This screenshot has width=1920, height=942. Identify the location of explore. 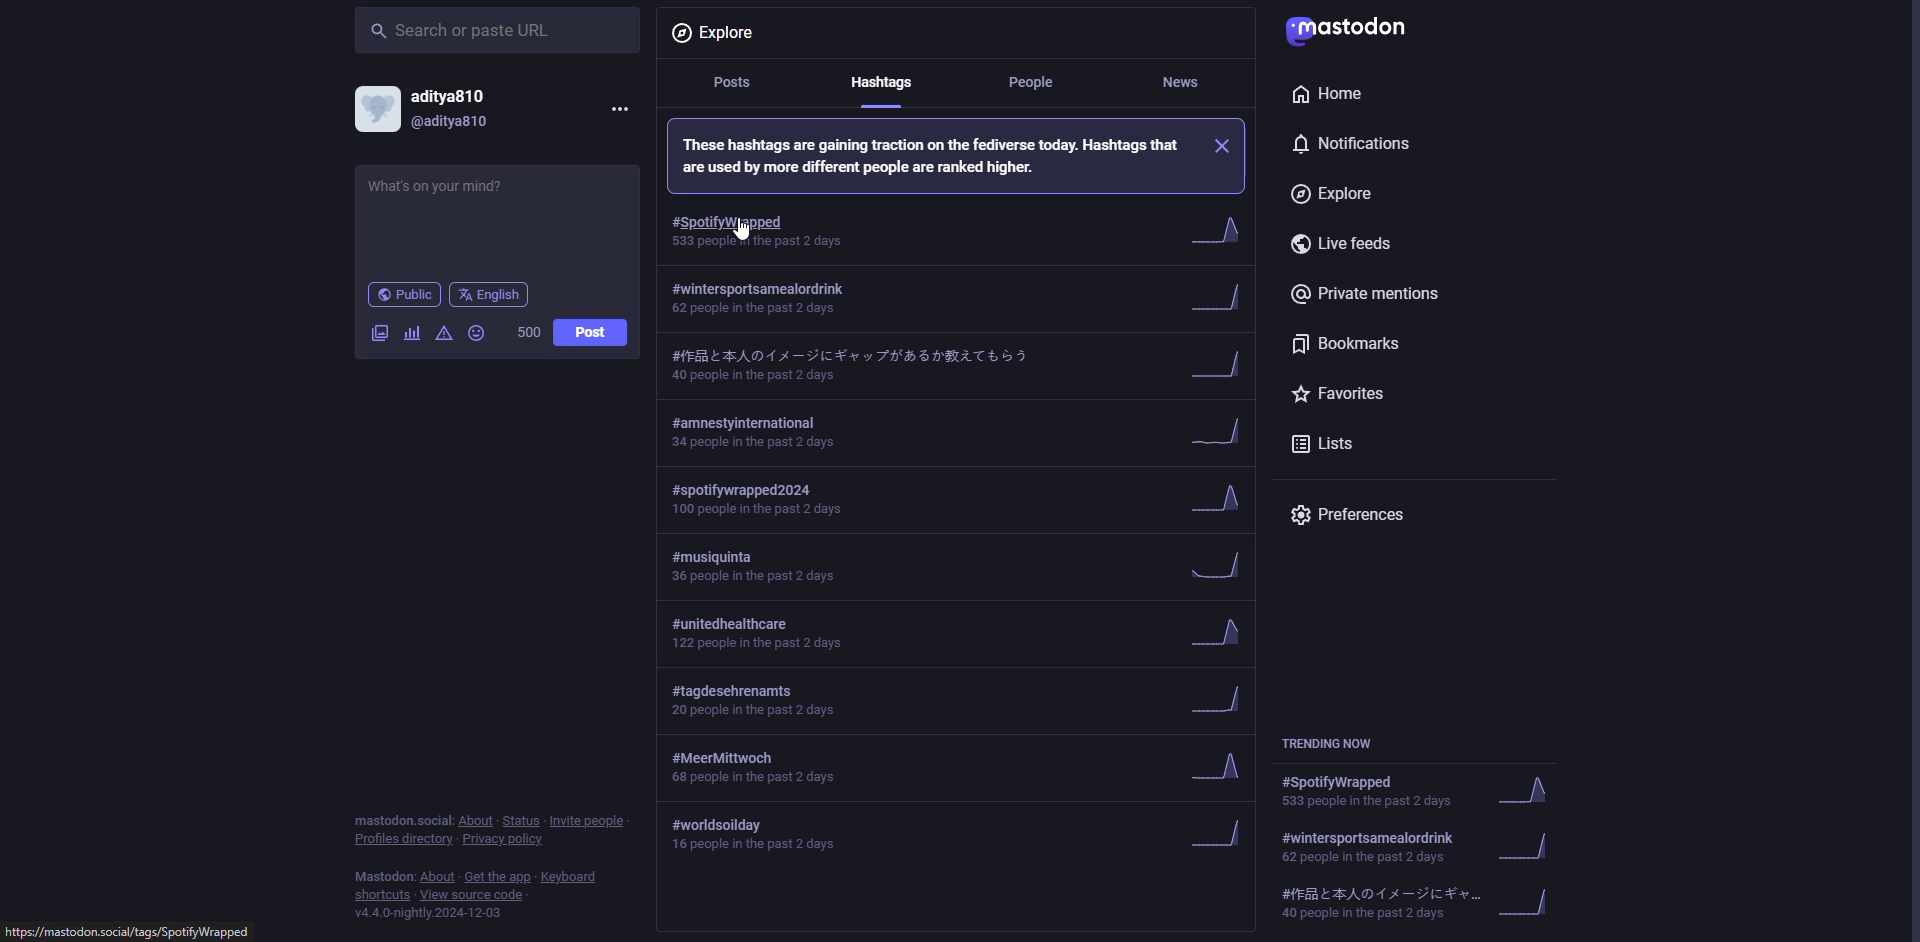
(716, 34).